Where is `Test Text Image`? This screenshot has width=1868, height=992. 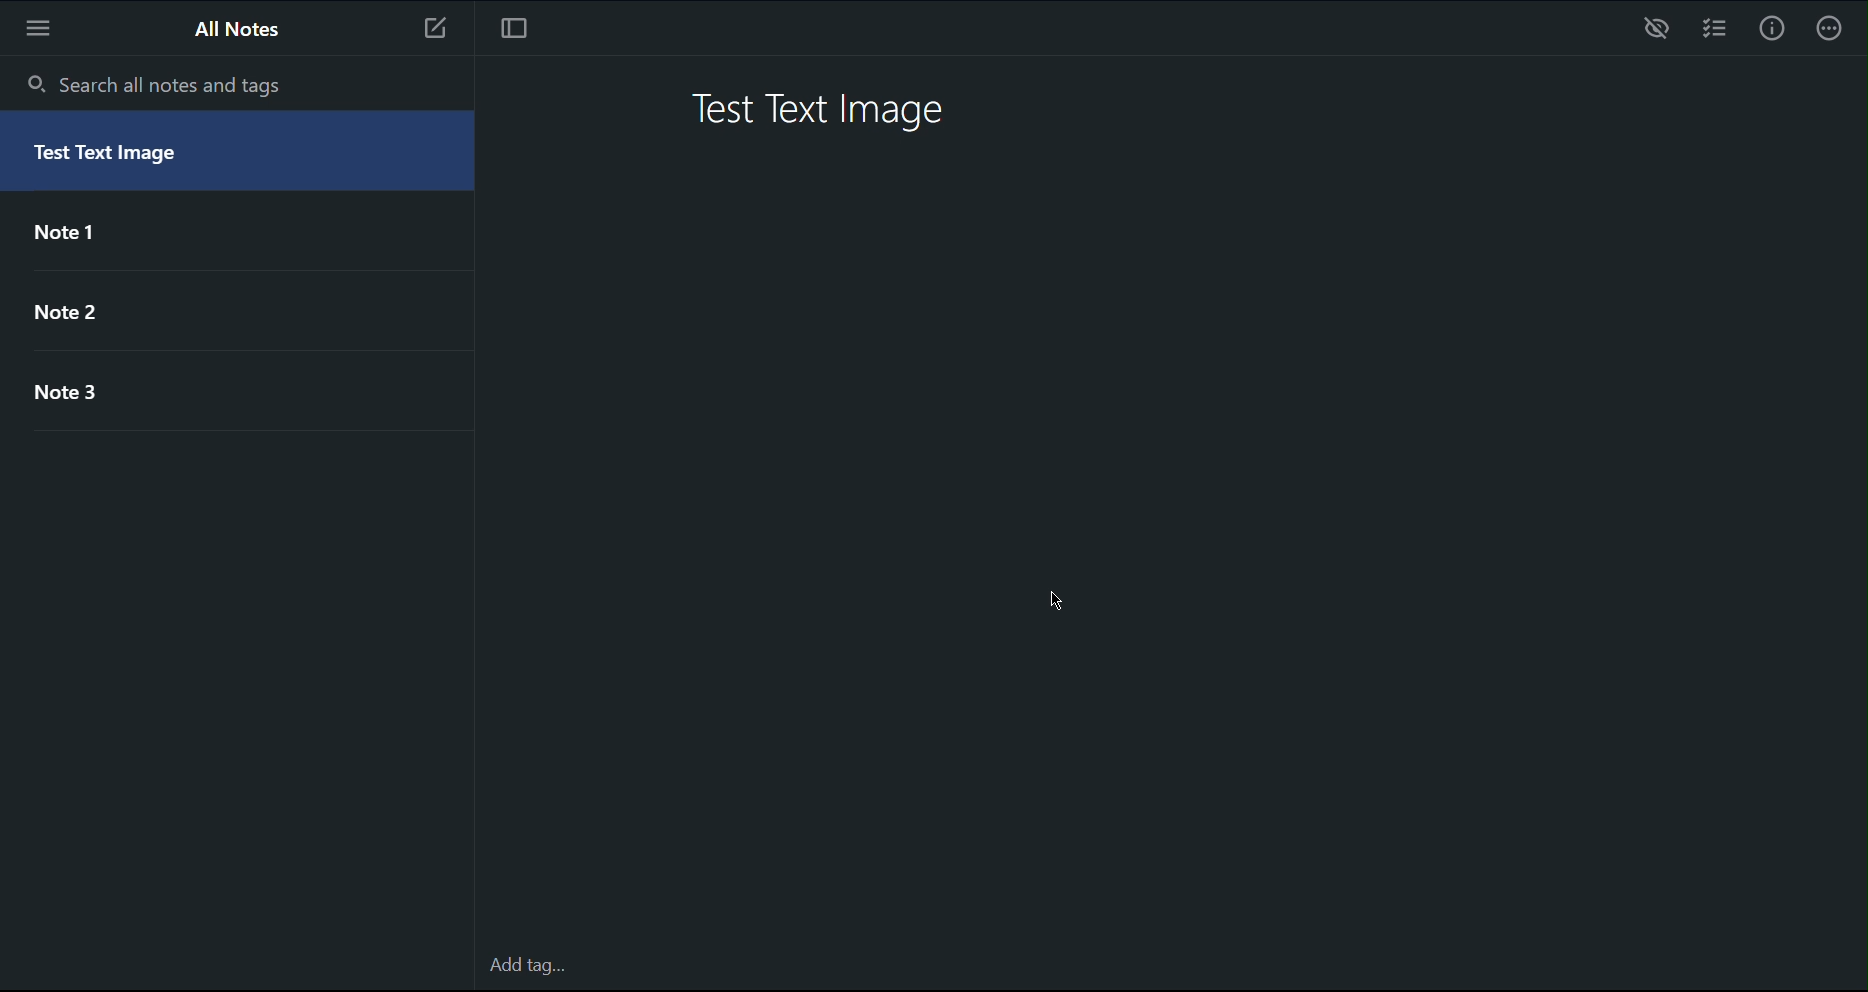
Test Text Image is located at coordinates (824, 110).